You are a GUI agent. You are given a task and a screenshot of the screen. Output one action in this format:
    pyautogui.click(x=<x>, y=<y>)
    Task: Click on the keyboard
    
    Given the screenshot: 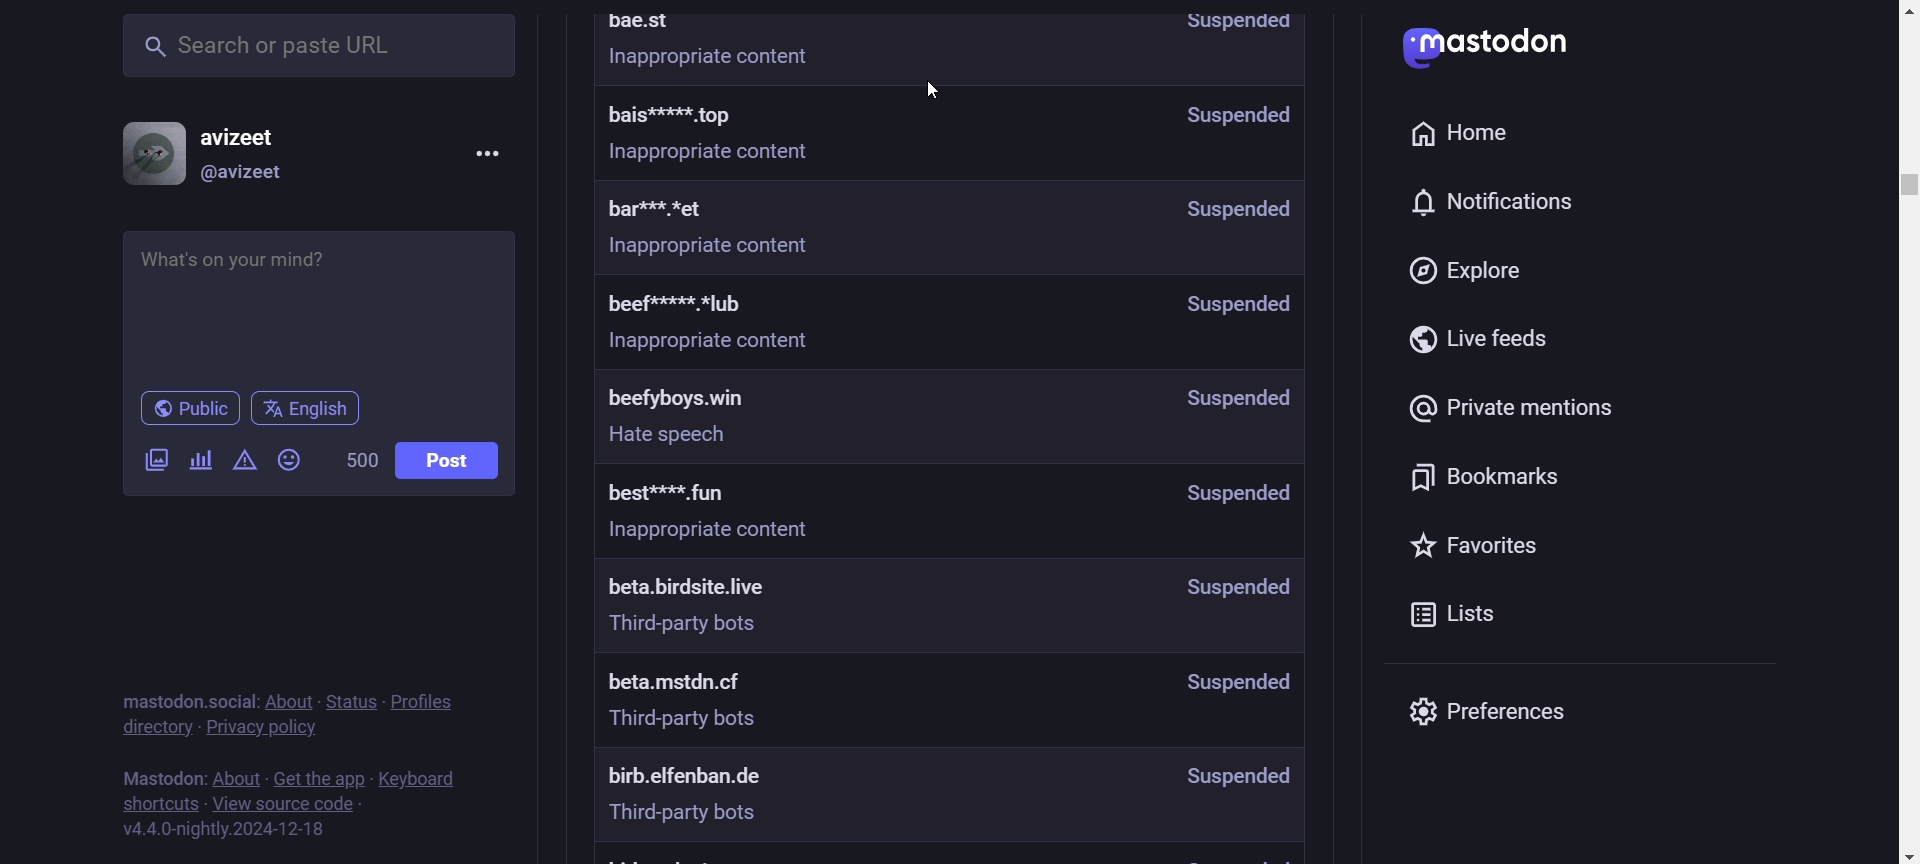 What is the action you would take?
    pyautogui.click(x=423, y=776)
    